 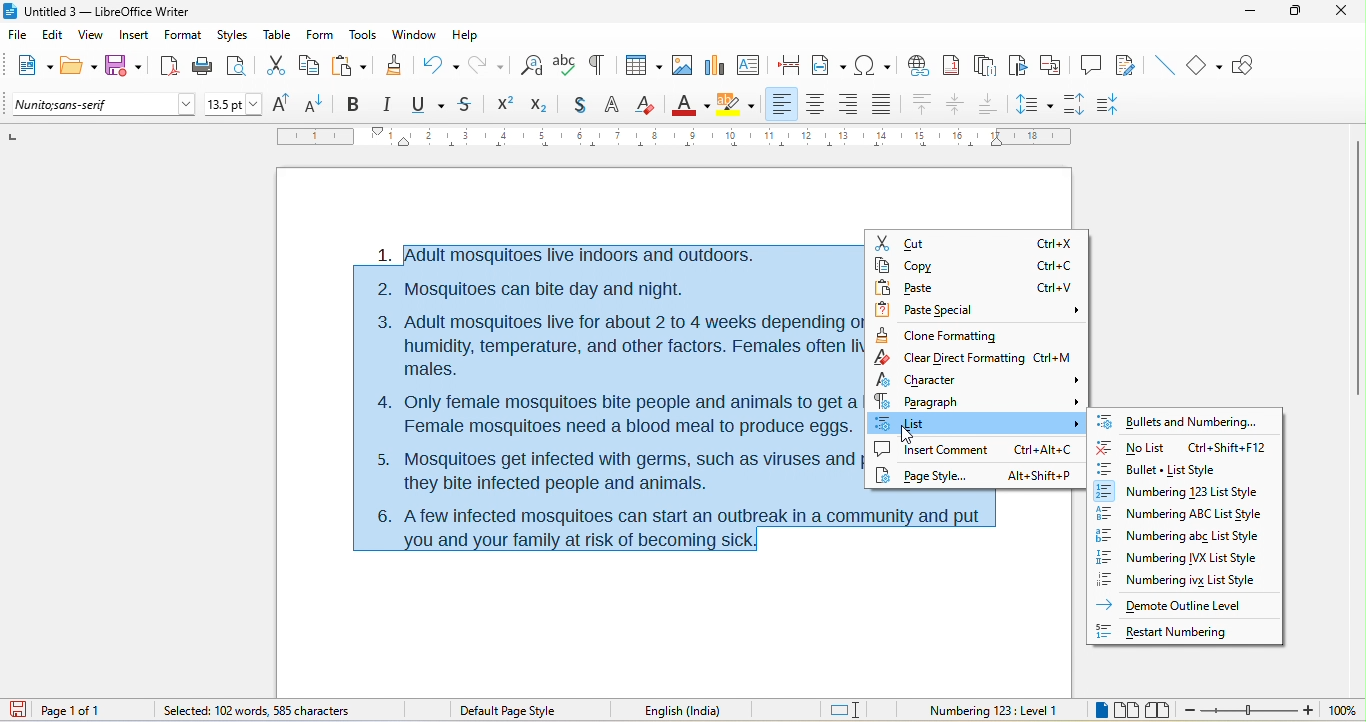 I want to click on align right, so click(x=849, y=105).